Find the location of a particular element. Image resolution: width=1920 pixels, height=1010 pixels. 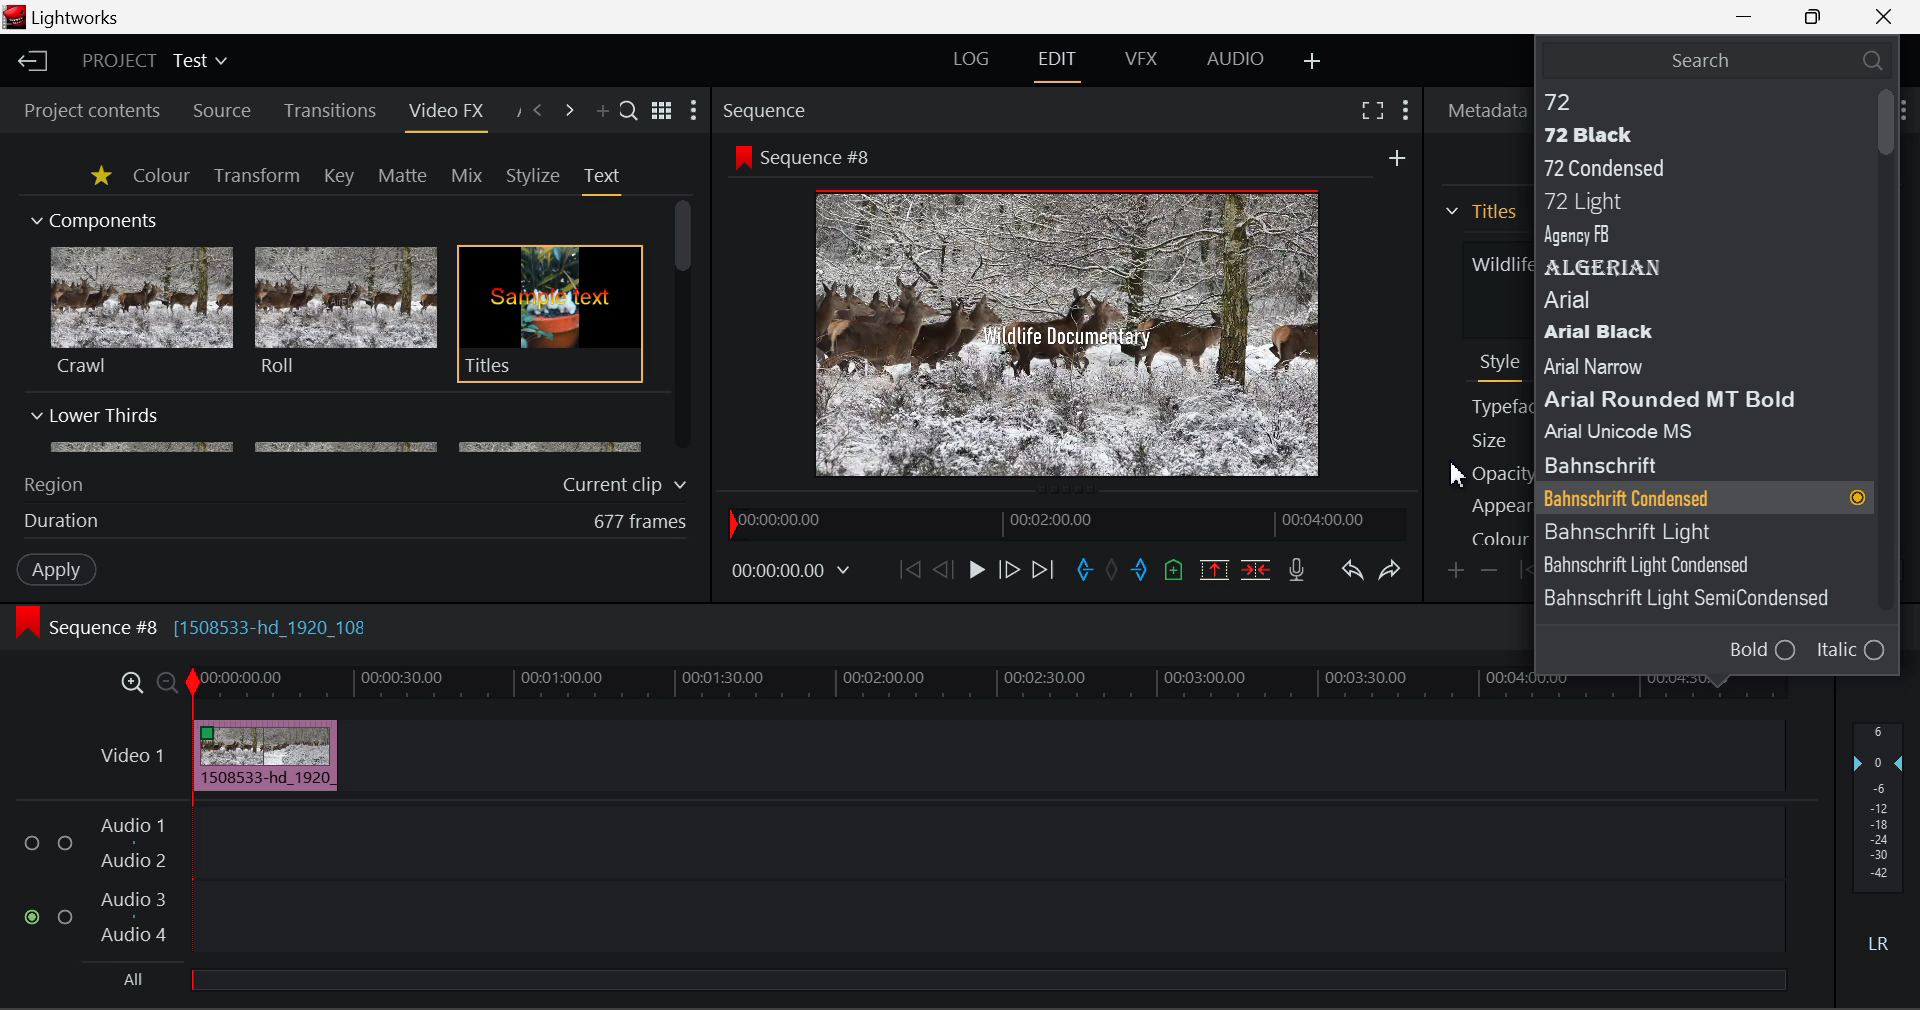

Video 1 is located at coordinates (135, 755).